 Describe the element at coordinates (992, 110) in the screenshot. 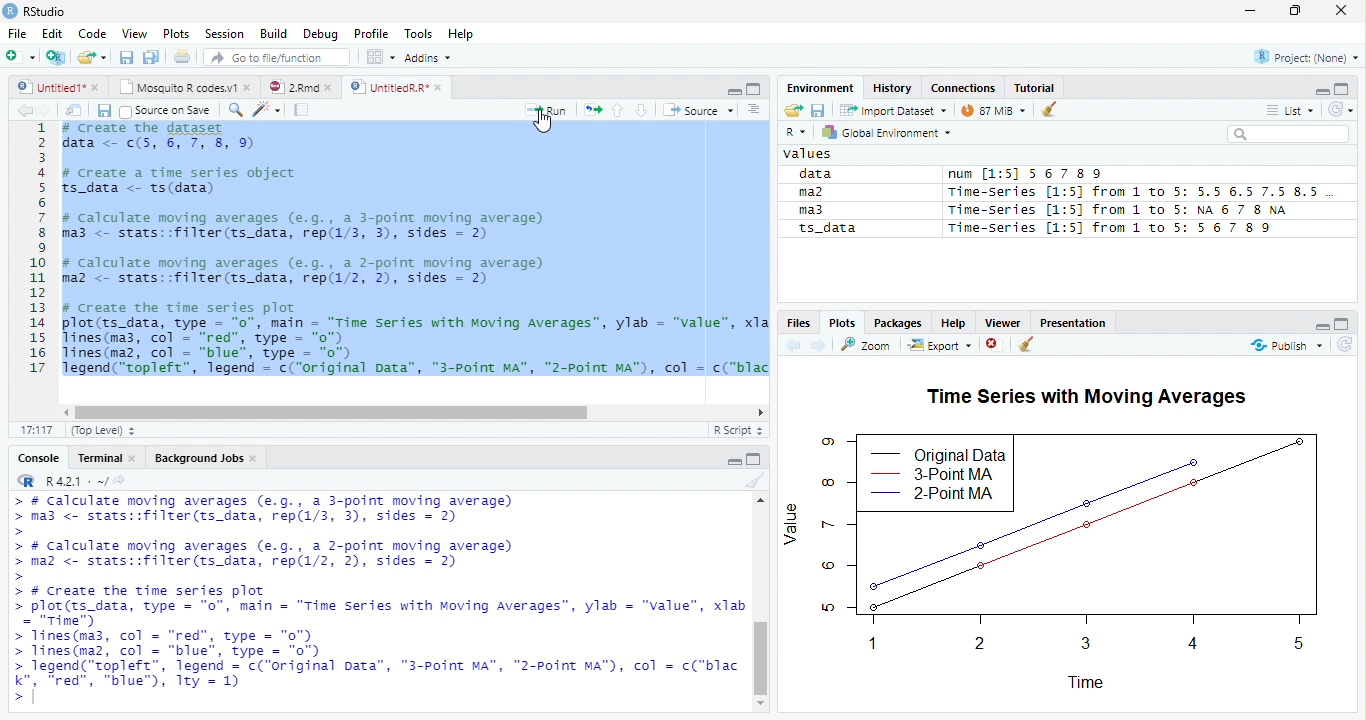

I see `23 MiB` at that location.